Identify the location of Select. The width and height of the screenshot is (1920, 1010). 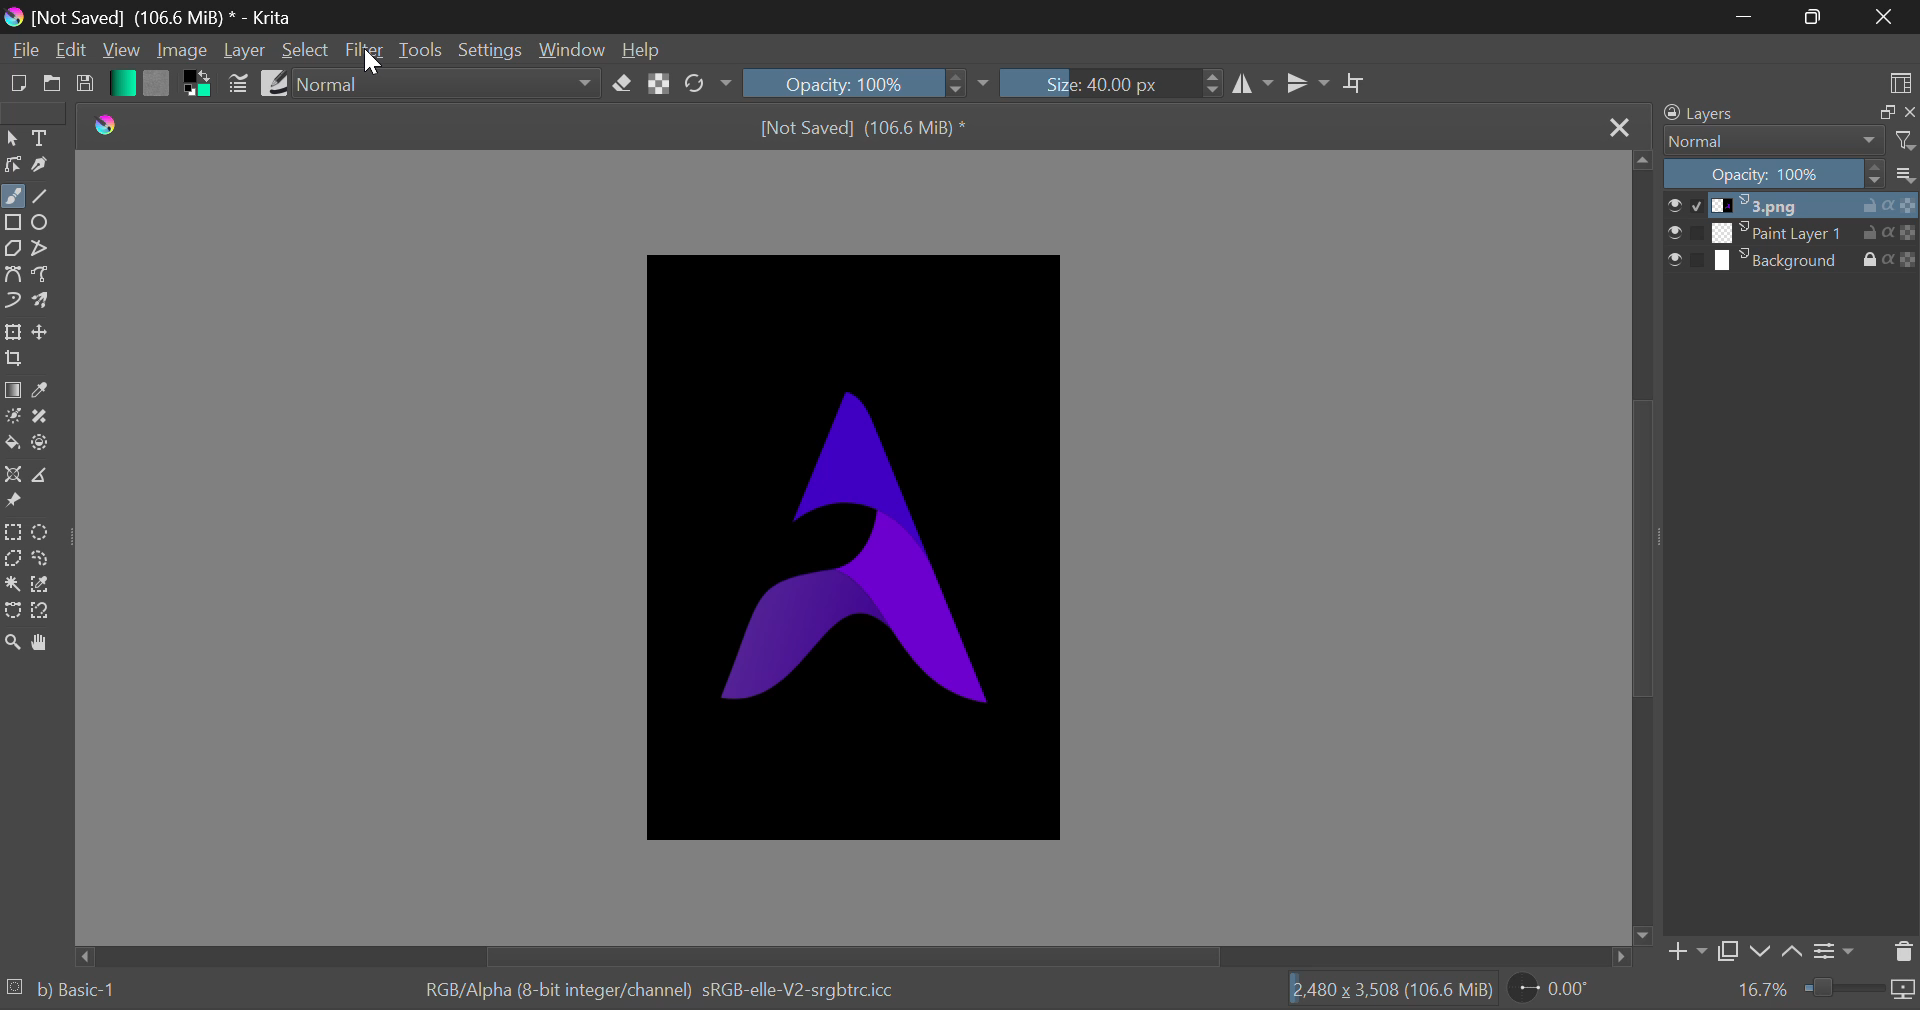
(12, 140).